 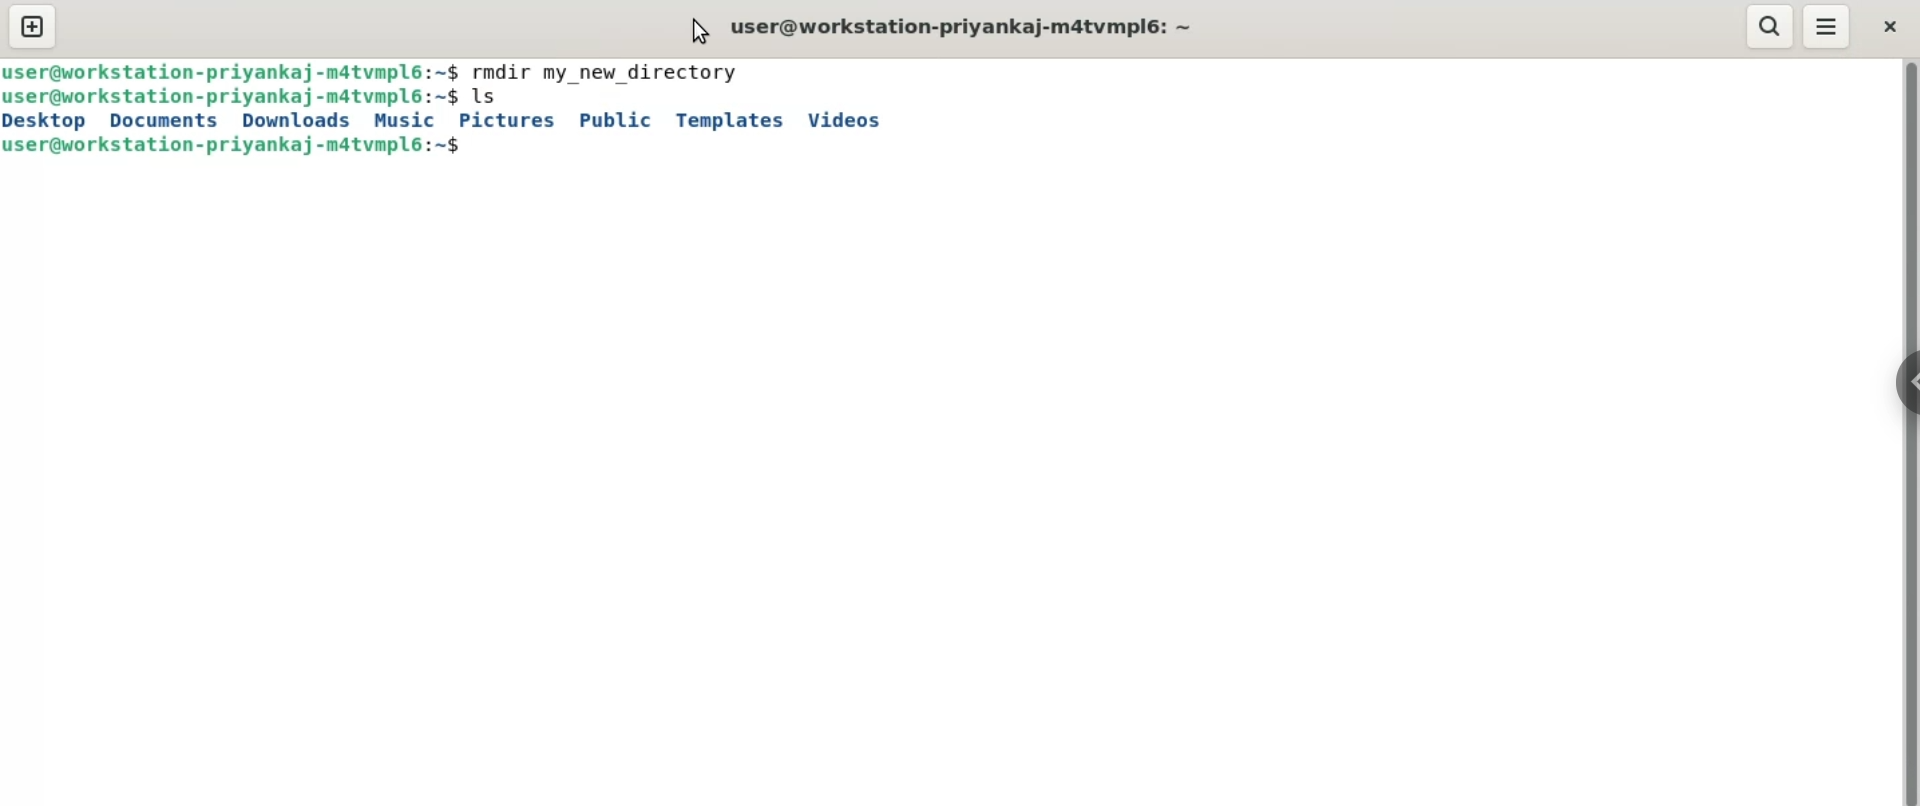 I want to click on verical scroll bar, so click(x=1908, y=430).